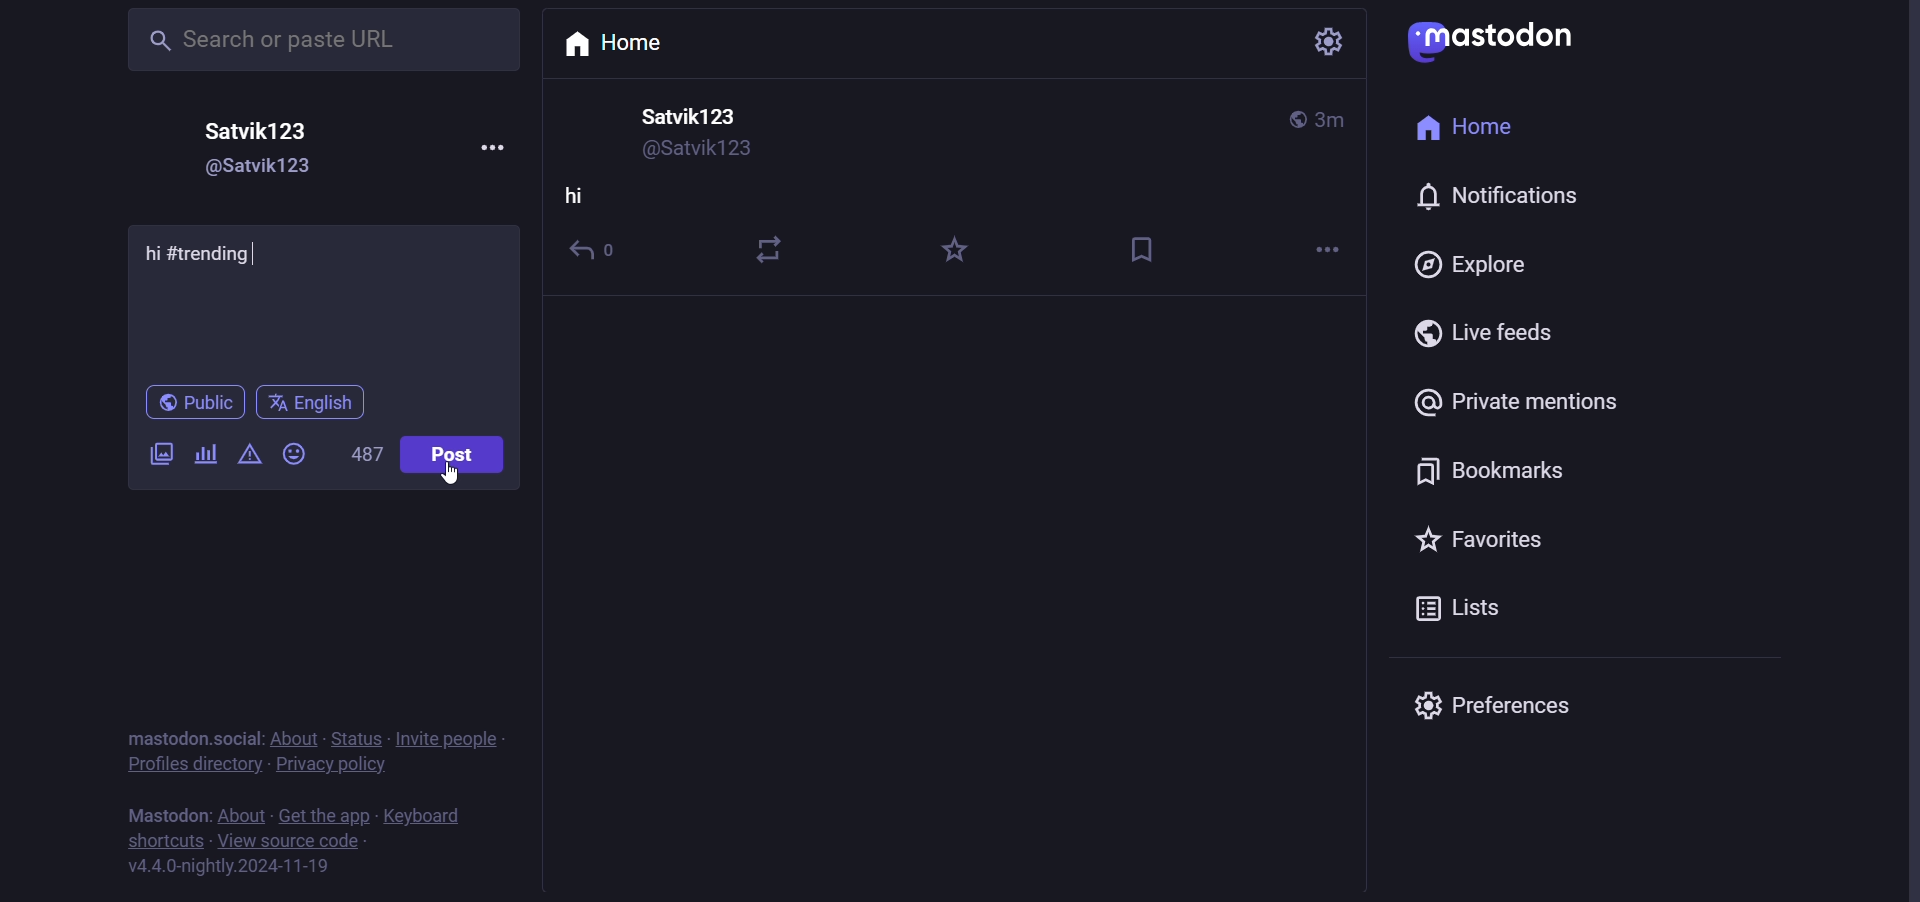 The width and height of the screenshot is (1920, 902). What do you see at coordinates (311, 405) in the screenshot?
I see `language` at bounding box center [311, 405].